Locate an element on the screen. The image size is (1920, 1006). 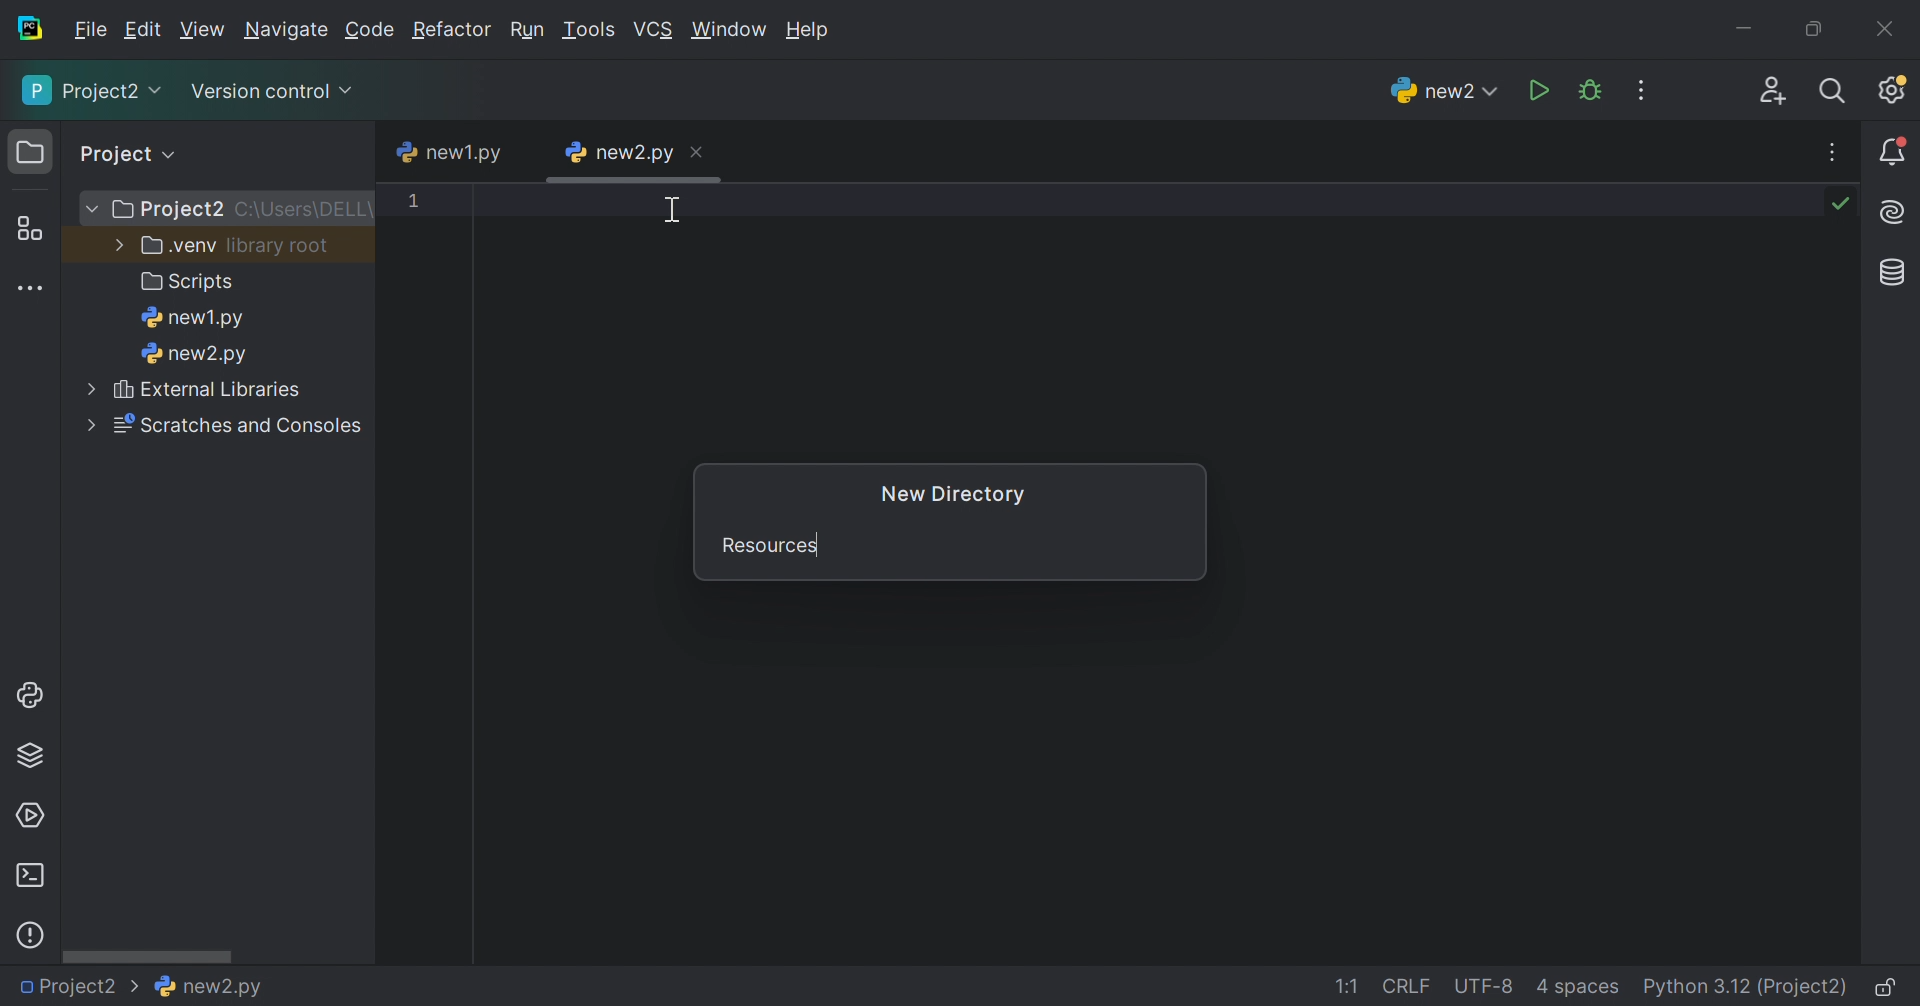
.venv is located at coordinates (178, 245).